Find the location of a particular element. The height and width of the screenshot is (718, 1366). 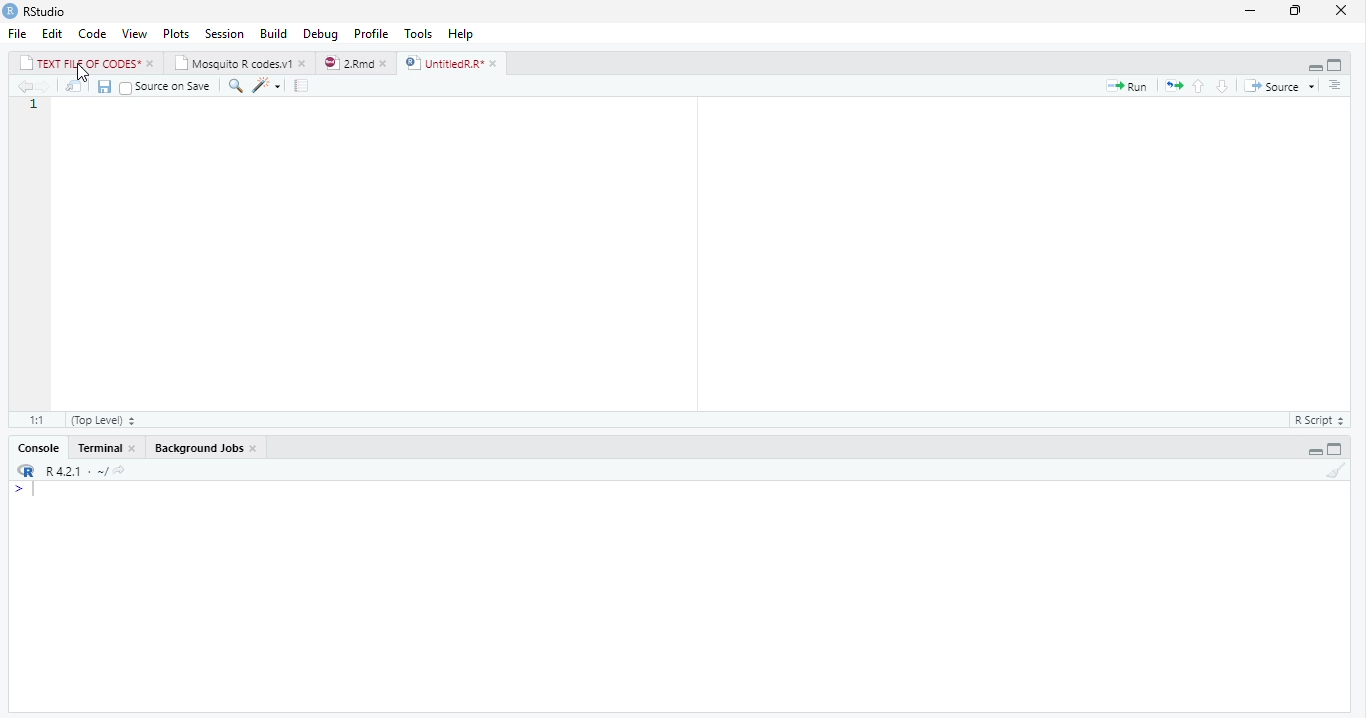

build is located at coordinates (274, 35).